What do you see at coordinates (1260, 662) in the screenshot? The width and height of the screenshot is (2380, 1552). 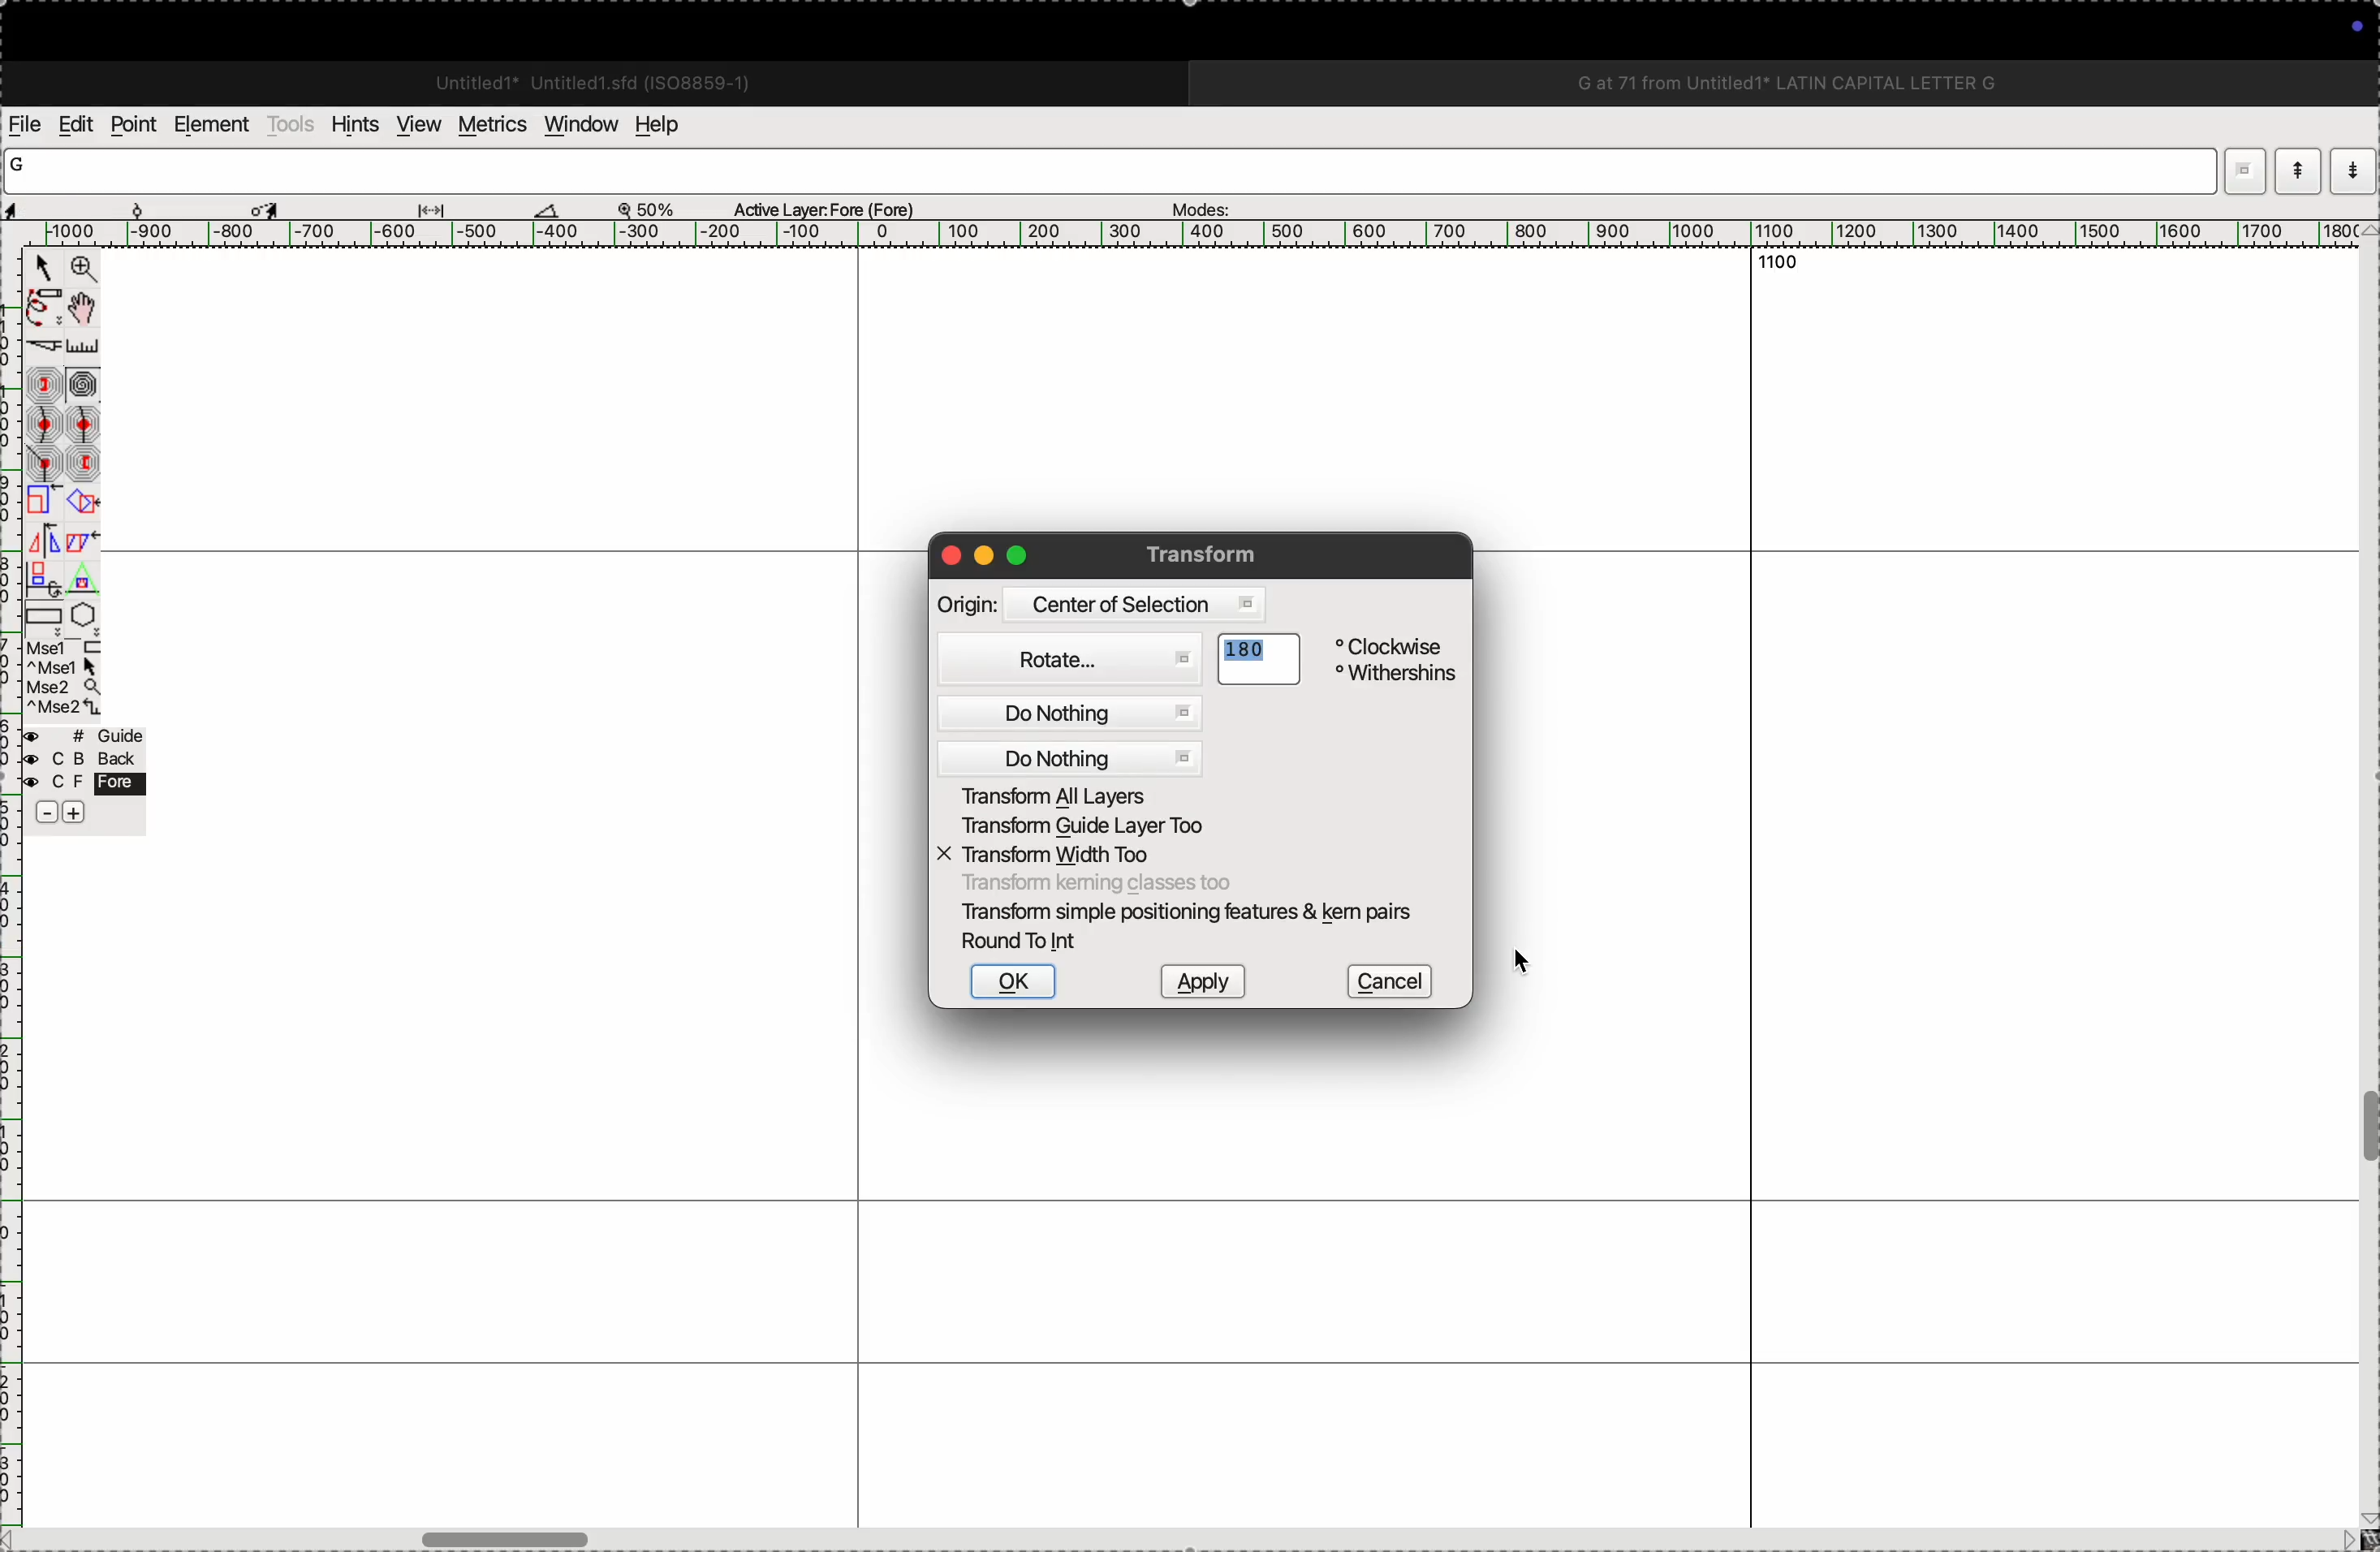 I see `180` at bounding box center [1260, 662].